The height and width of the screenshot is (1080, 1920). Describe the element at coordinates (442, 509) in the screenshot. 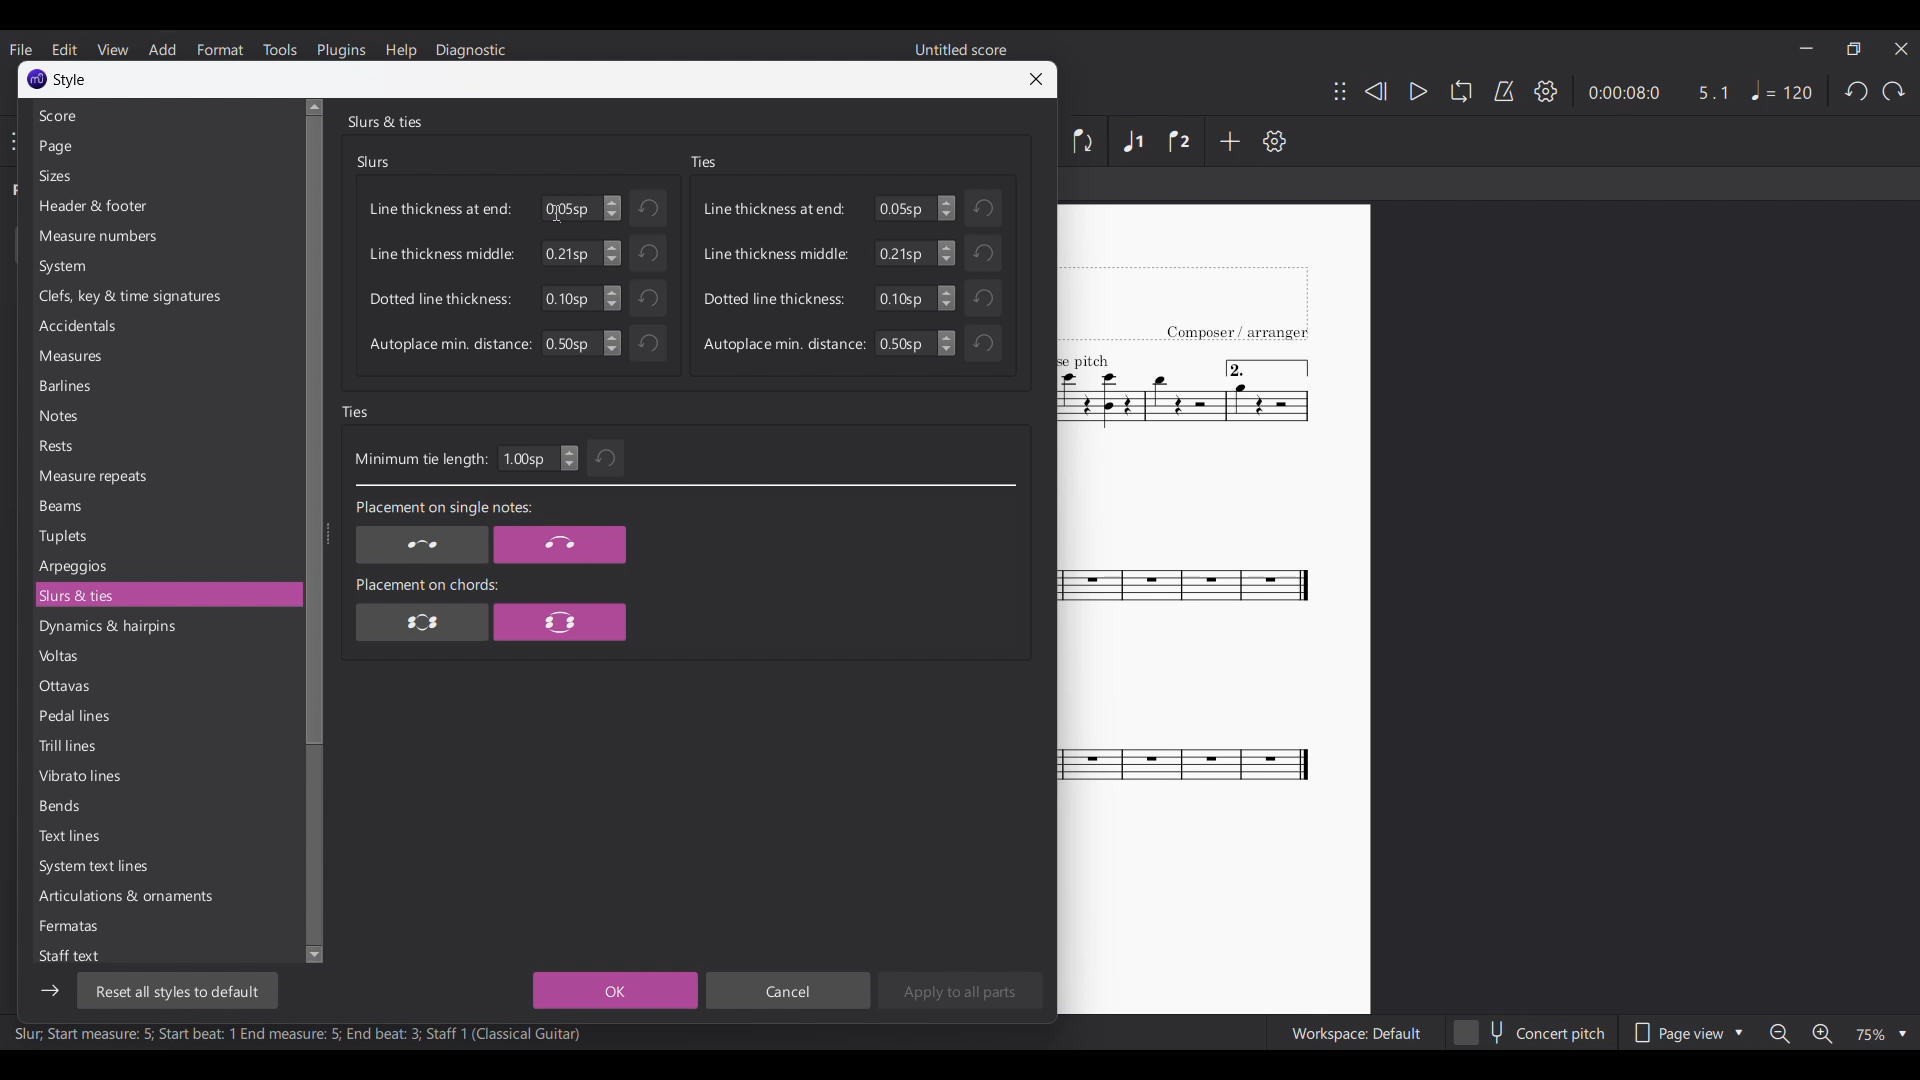

I see `Placement on single notes` at that location.